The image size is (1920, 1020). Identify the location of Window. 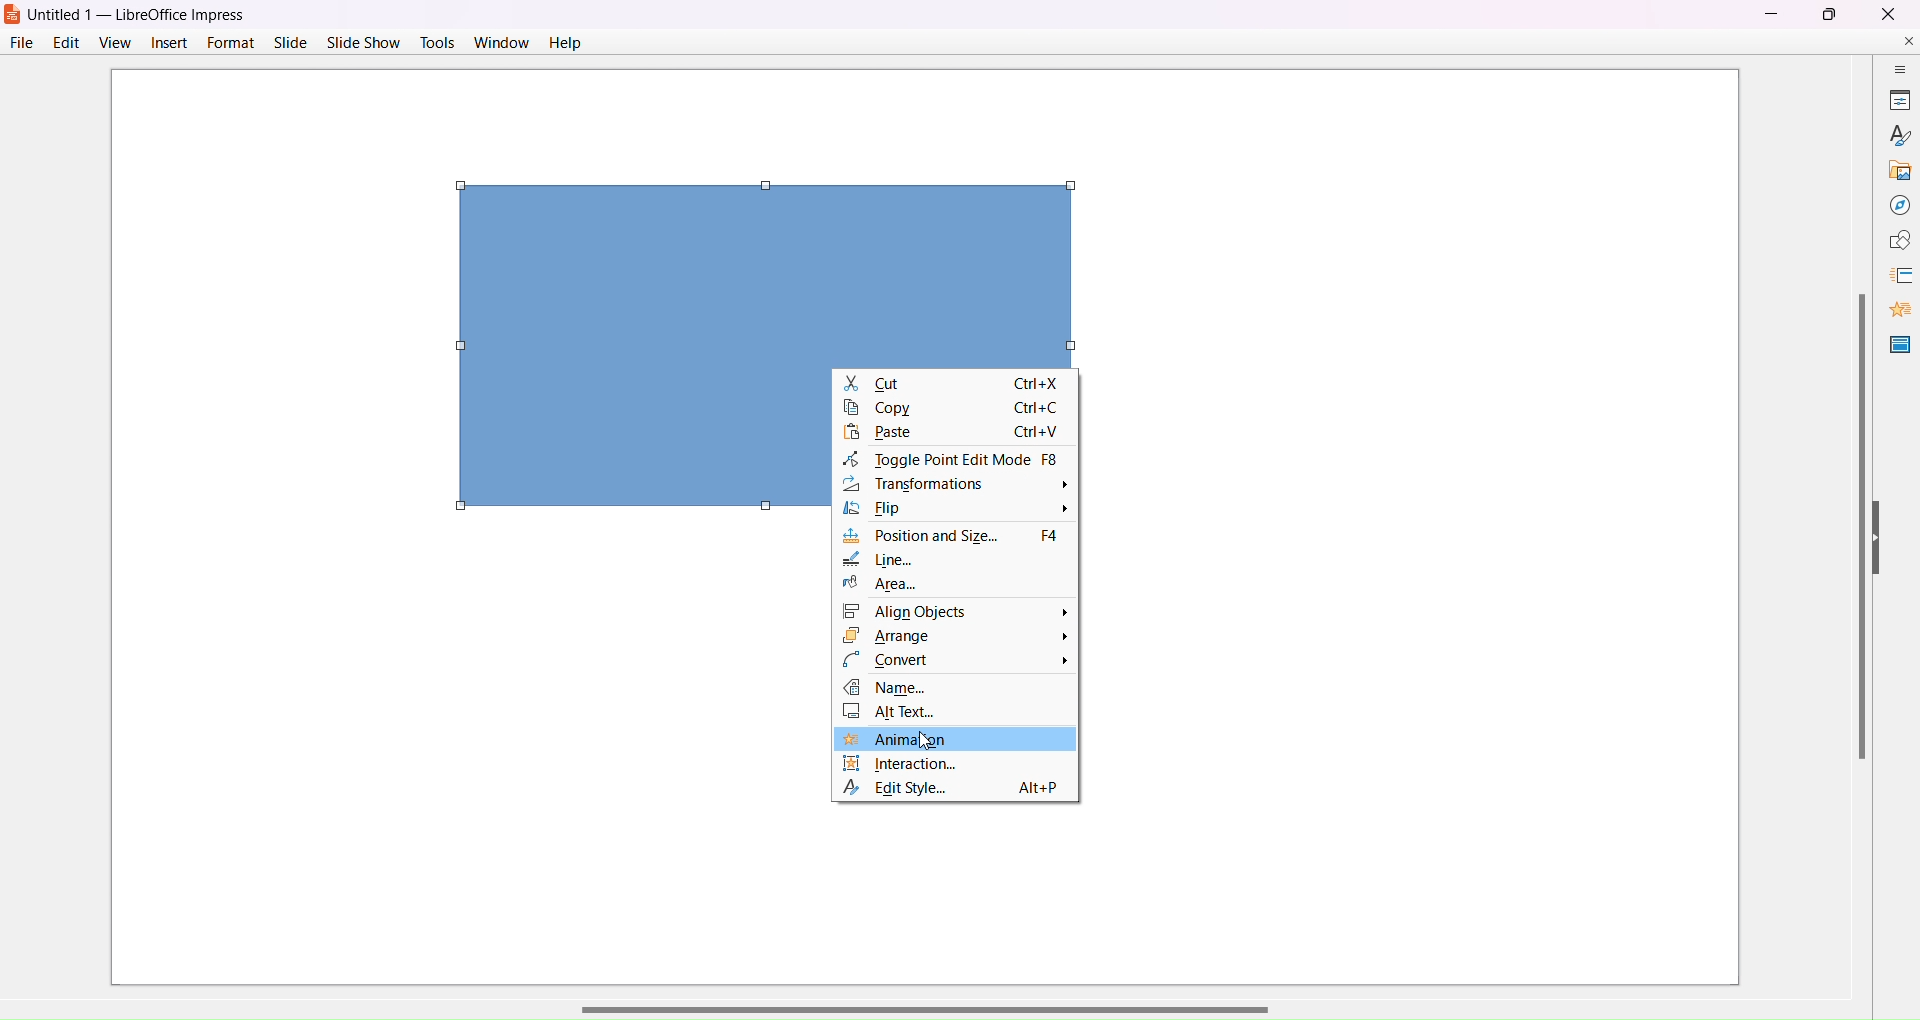
(502, 42).